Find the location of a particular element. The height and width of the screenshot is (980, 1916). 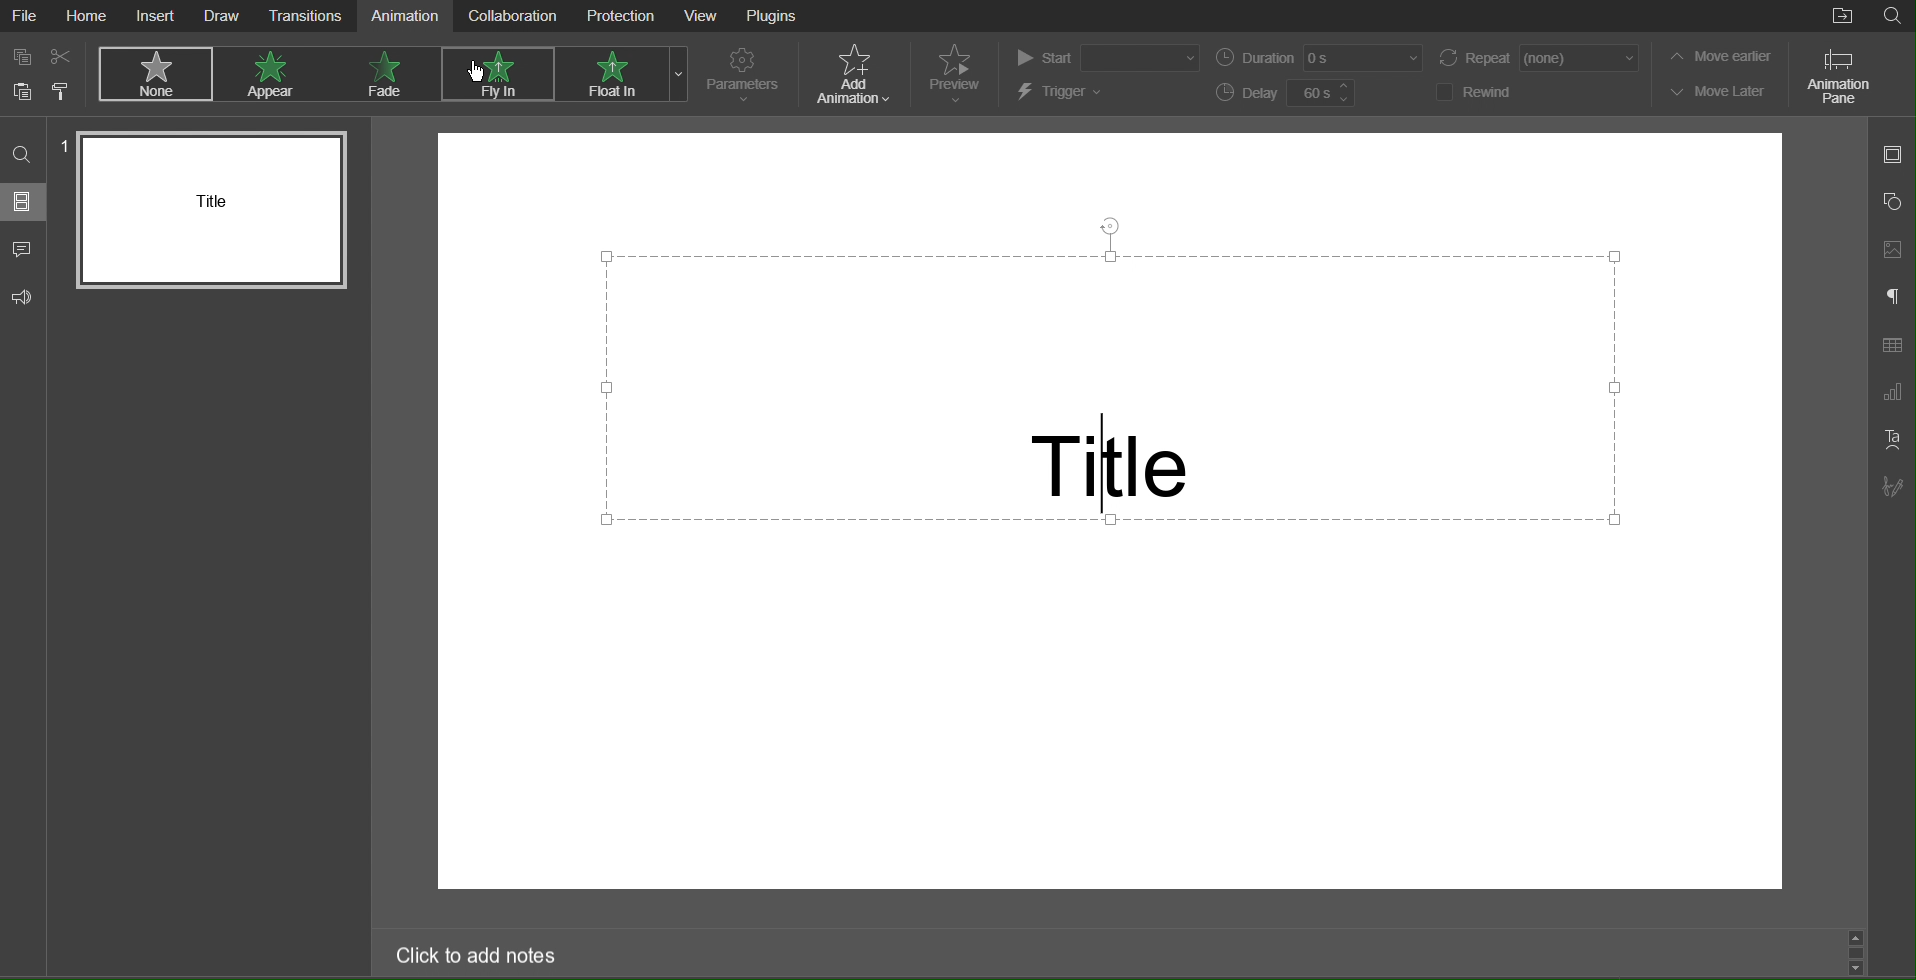

Comments is located at coordinates (24, 251).